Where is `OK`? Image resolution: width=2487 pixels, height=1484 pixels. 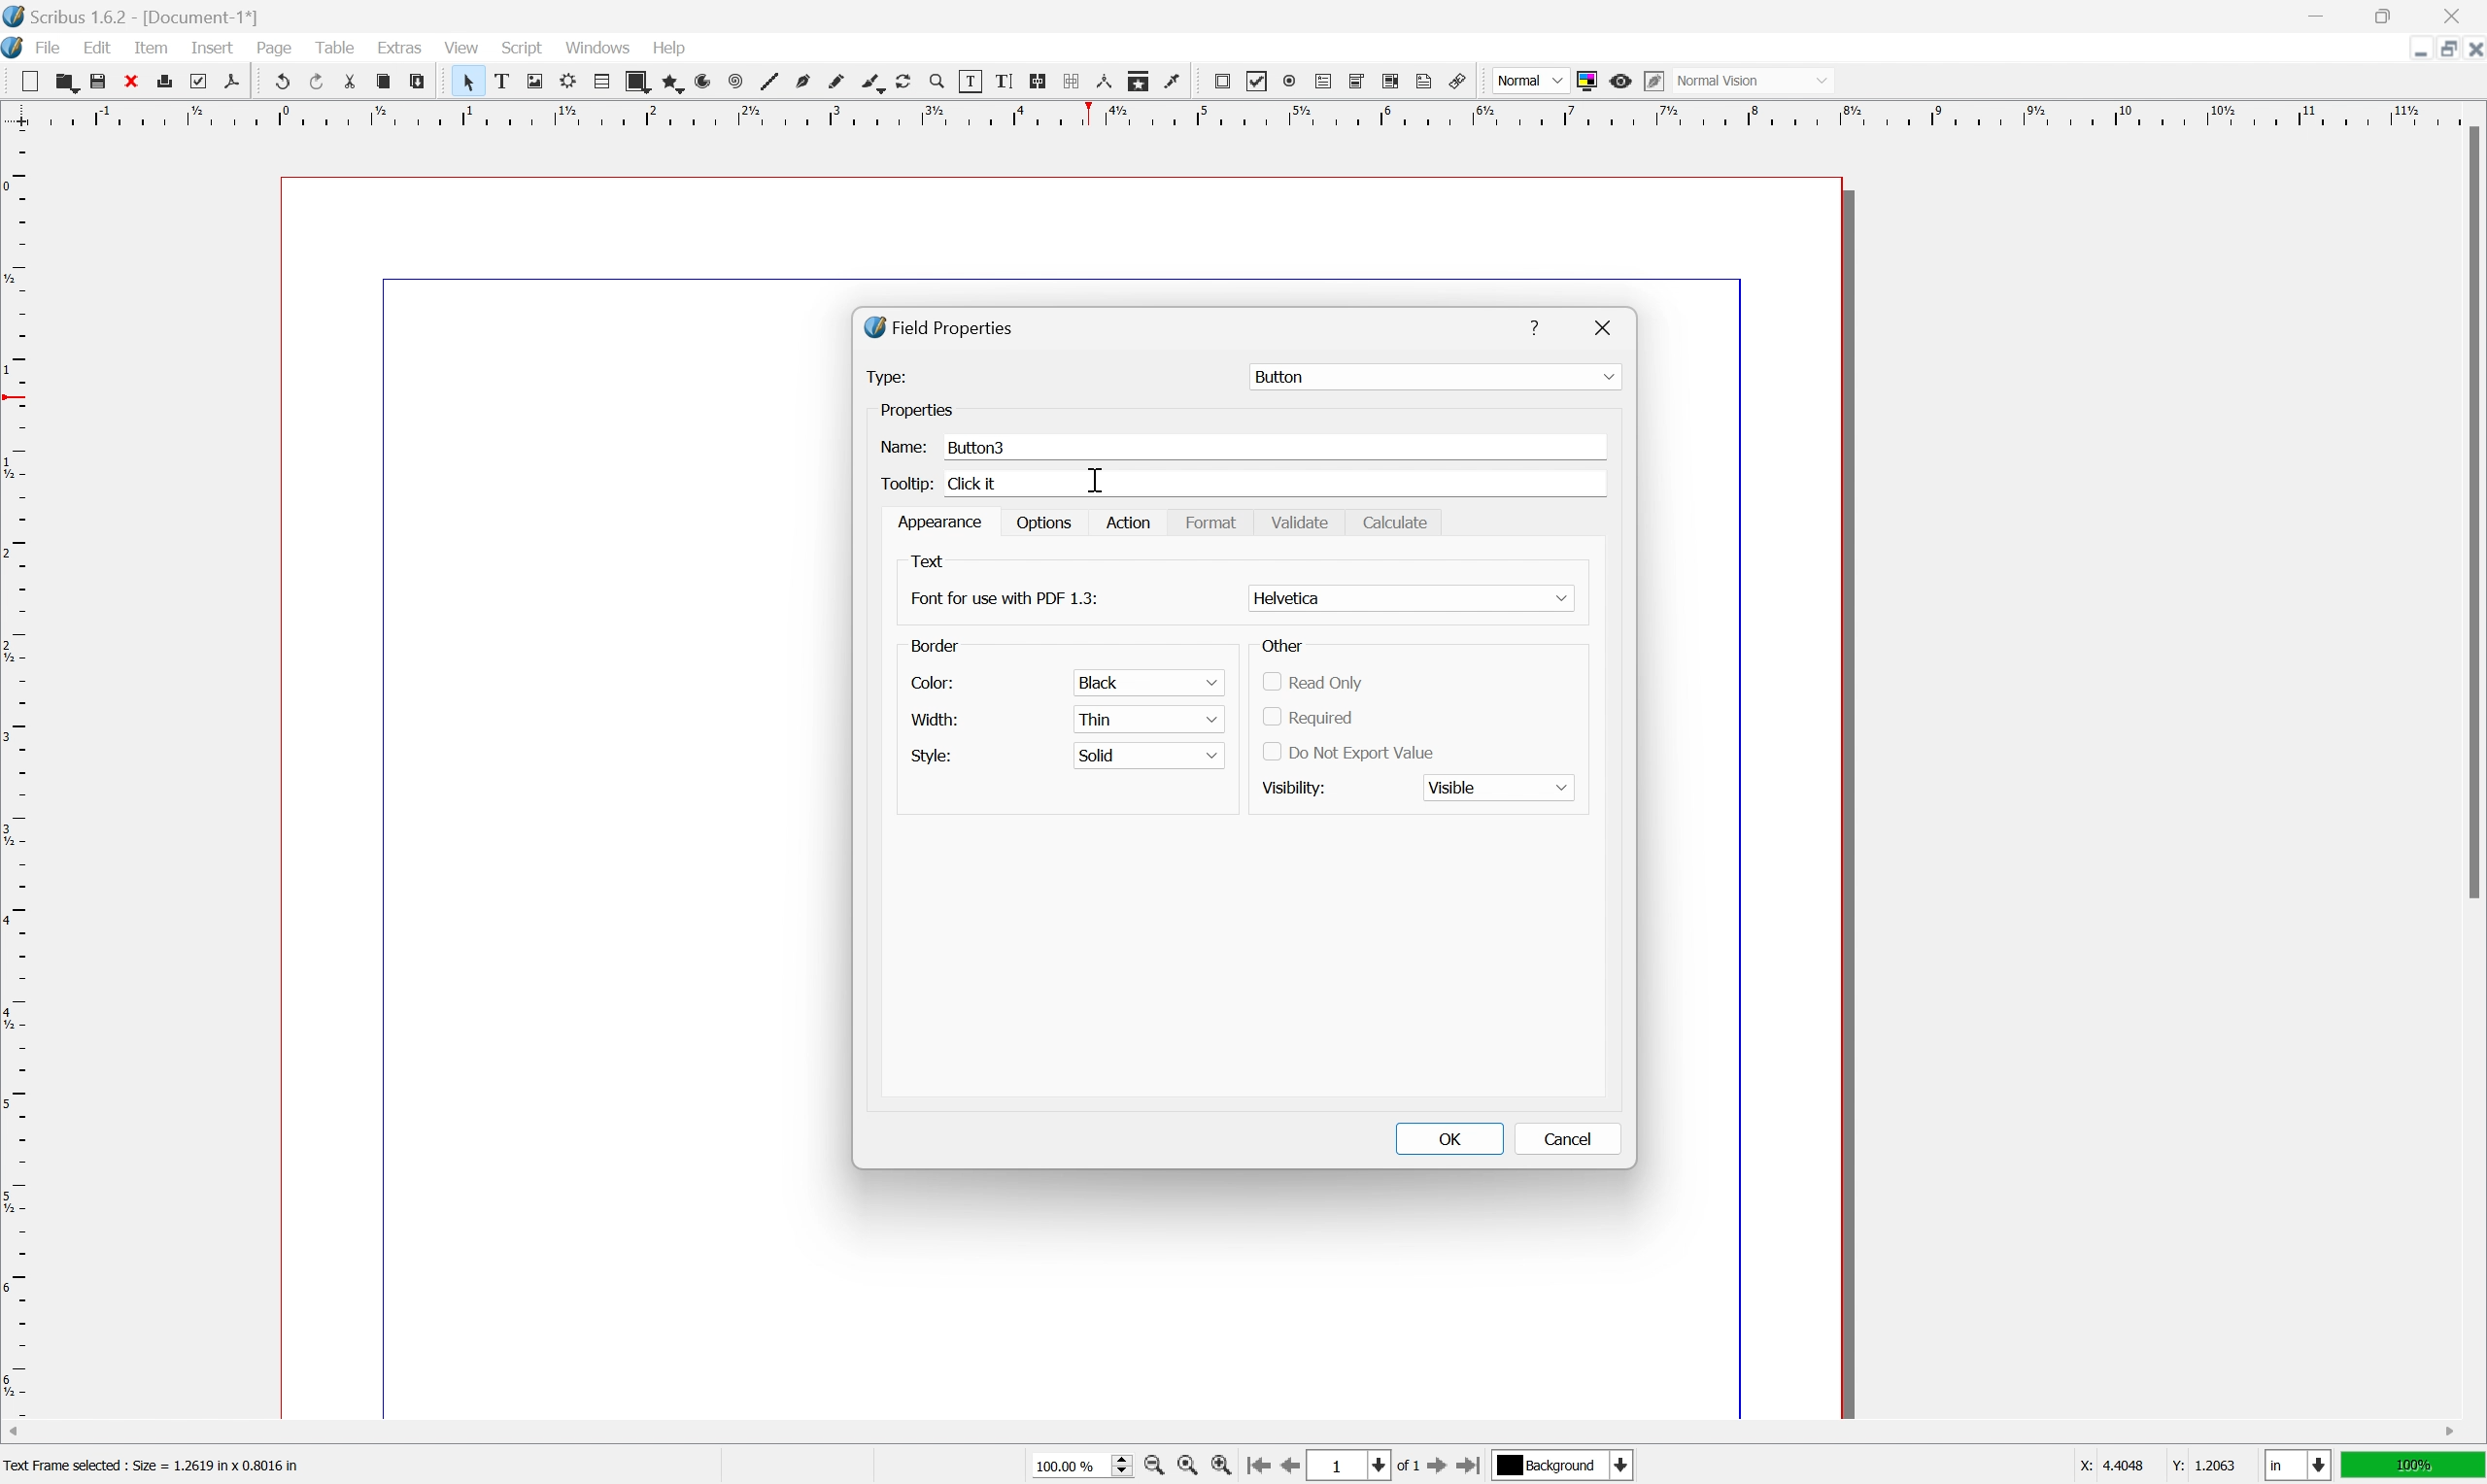
OK is located at coordinates (1454, 1136).